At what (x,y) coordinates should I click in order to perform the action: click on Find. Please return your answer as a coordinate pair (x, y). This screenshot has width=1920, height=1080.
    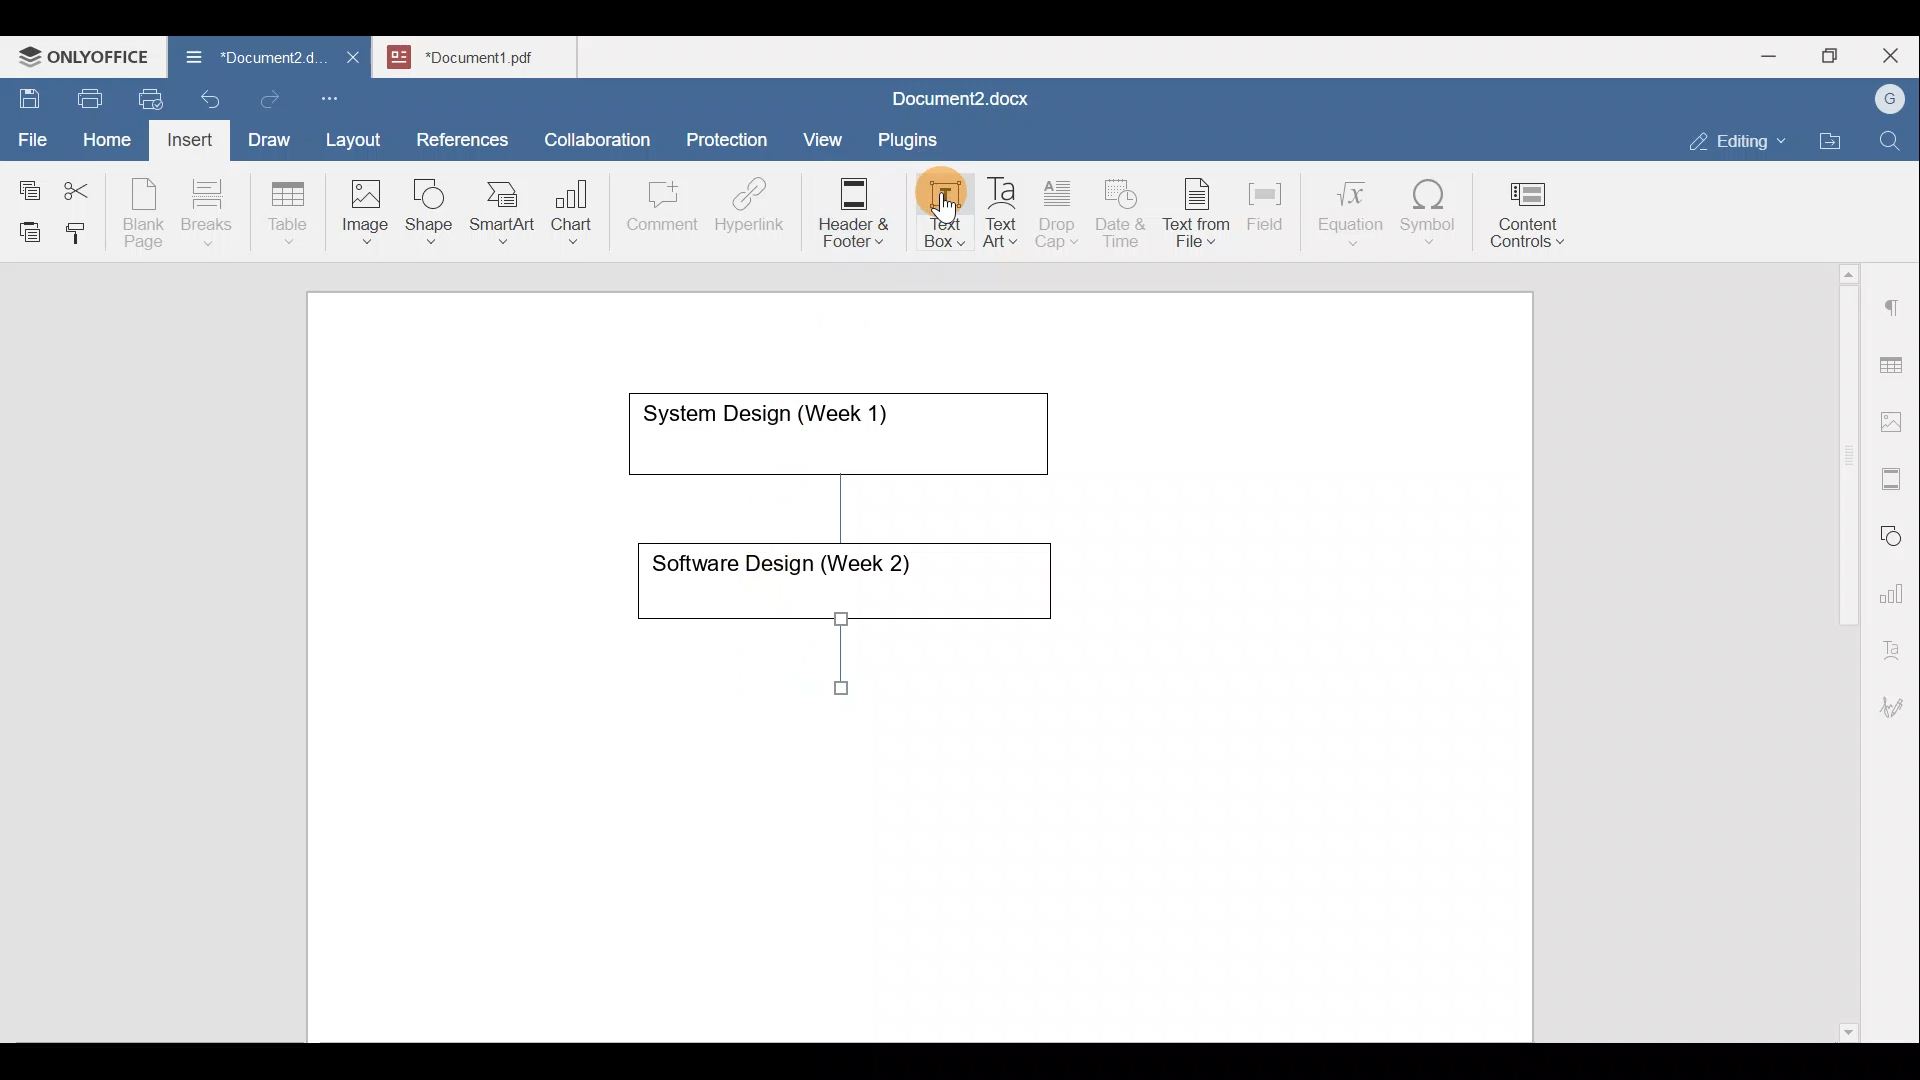
    Looking at the image, I should click on (1892, 142).